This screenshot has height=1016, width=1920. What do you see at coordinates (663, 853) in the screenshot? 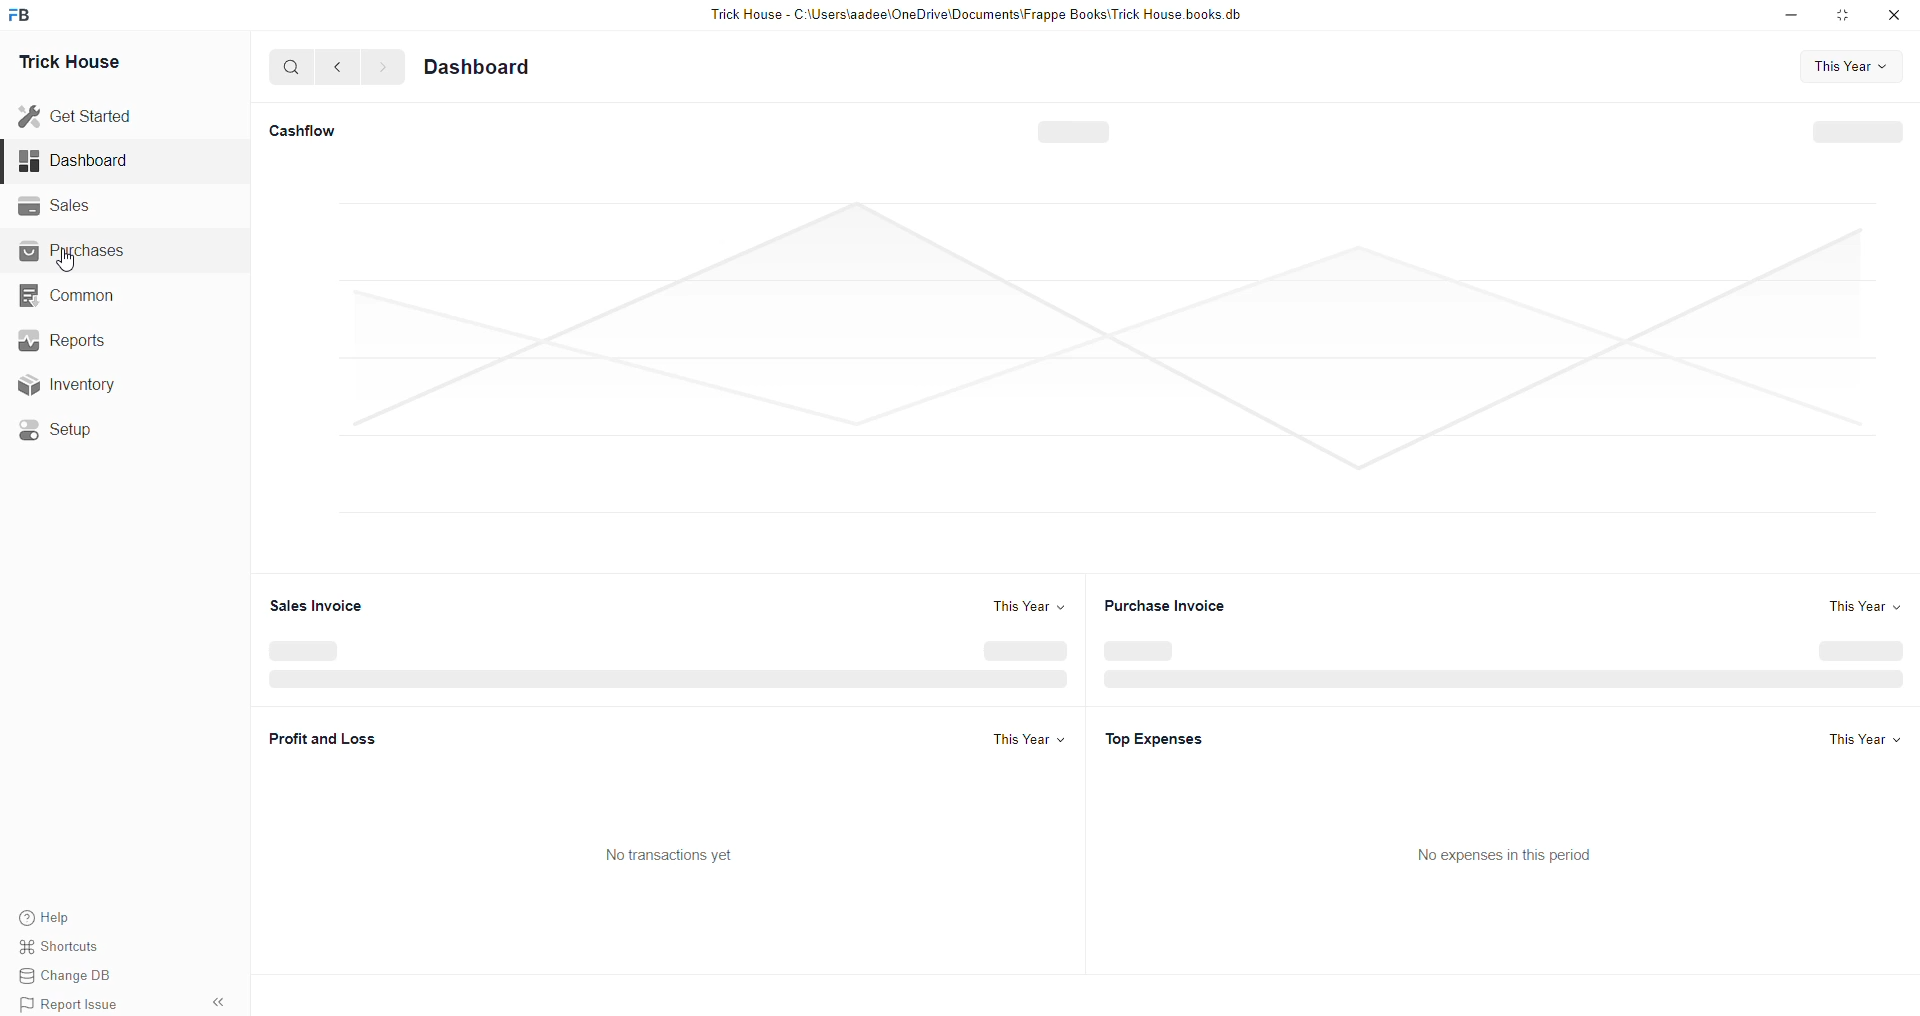
I see `No transactions yet` at bounding box center [663, 853].